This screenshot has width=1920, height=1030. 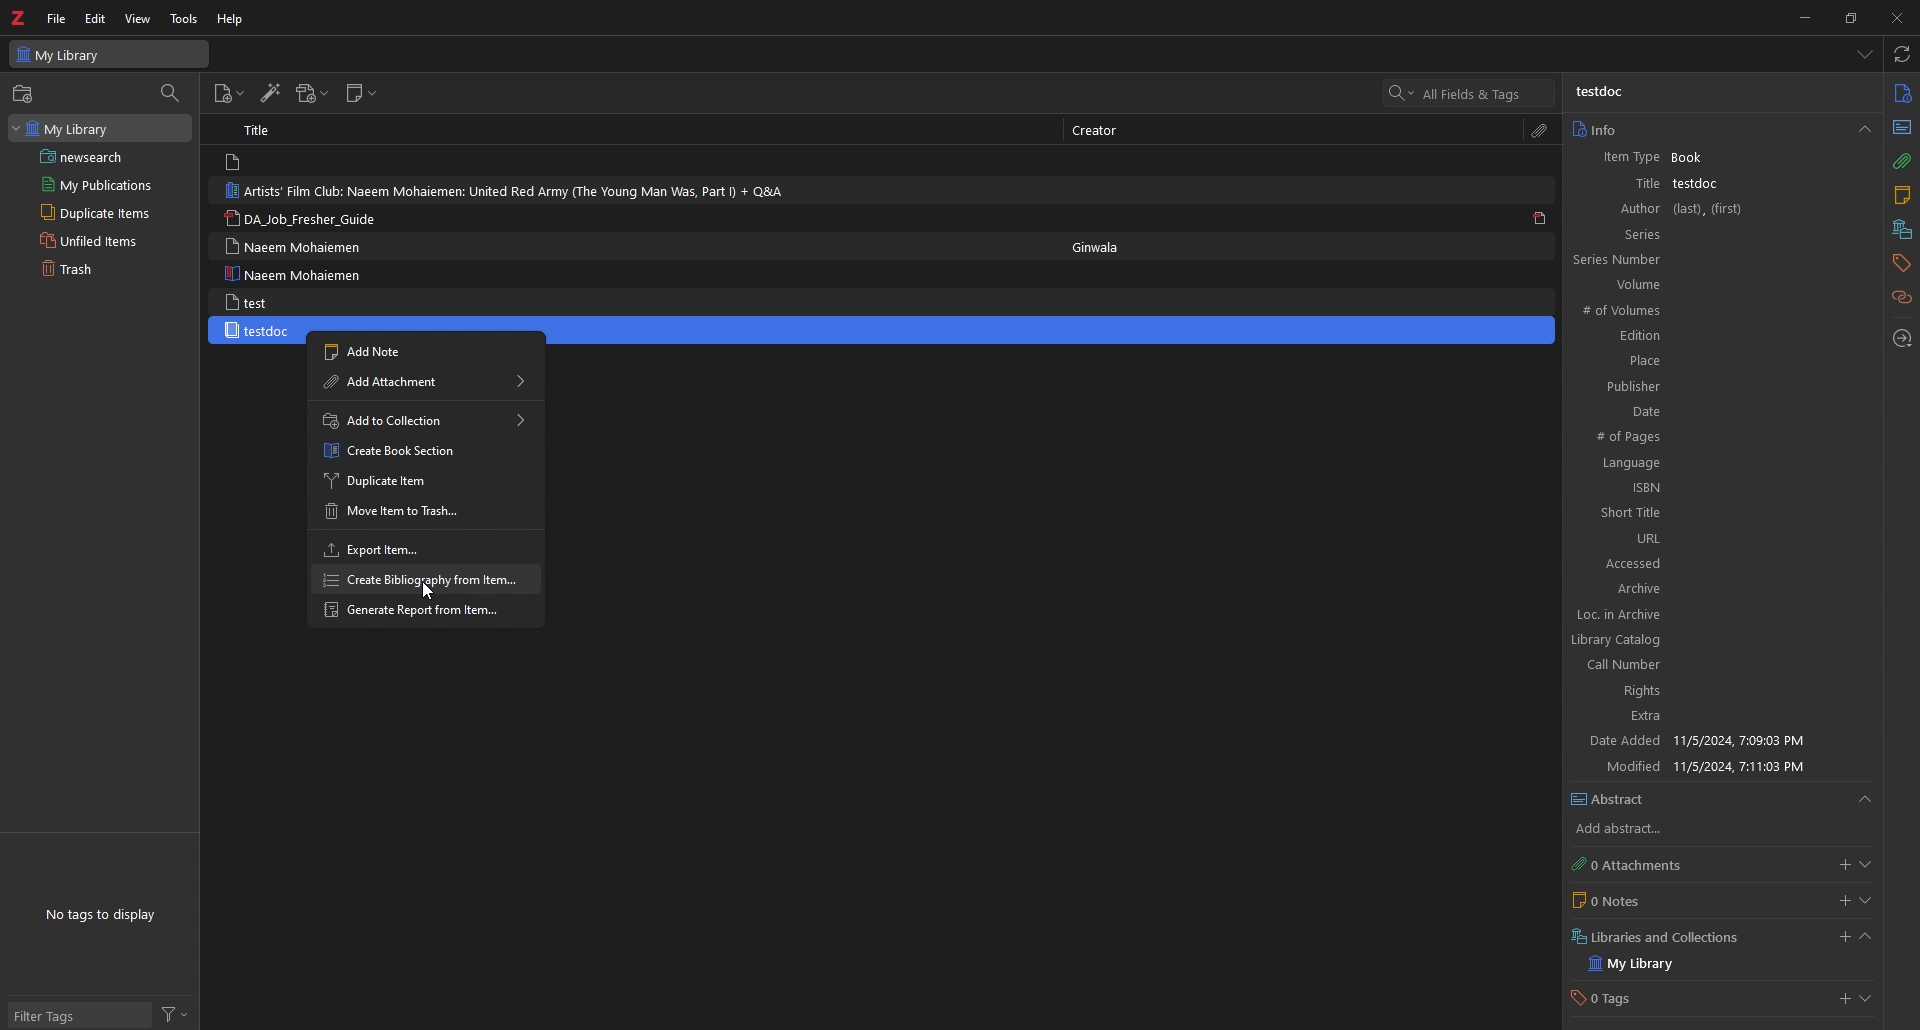 What do you see at coordinates (1710, 360) in the screenshot?
I see `Place` at bounding box center [1710, 360].